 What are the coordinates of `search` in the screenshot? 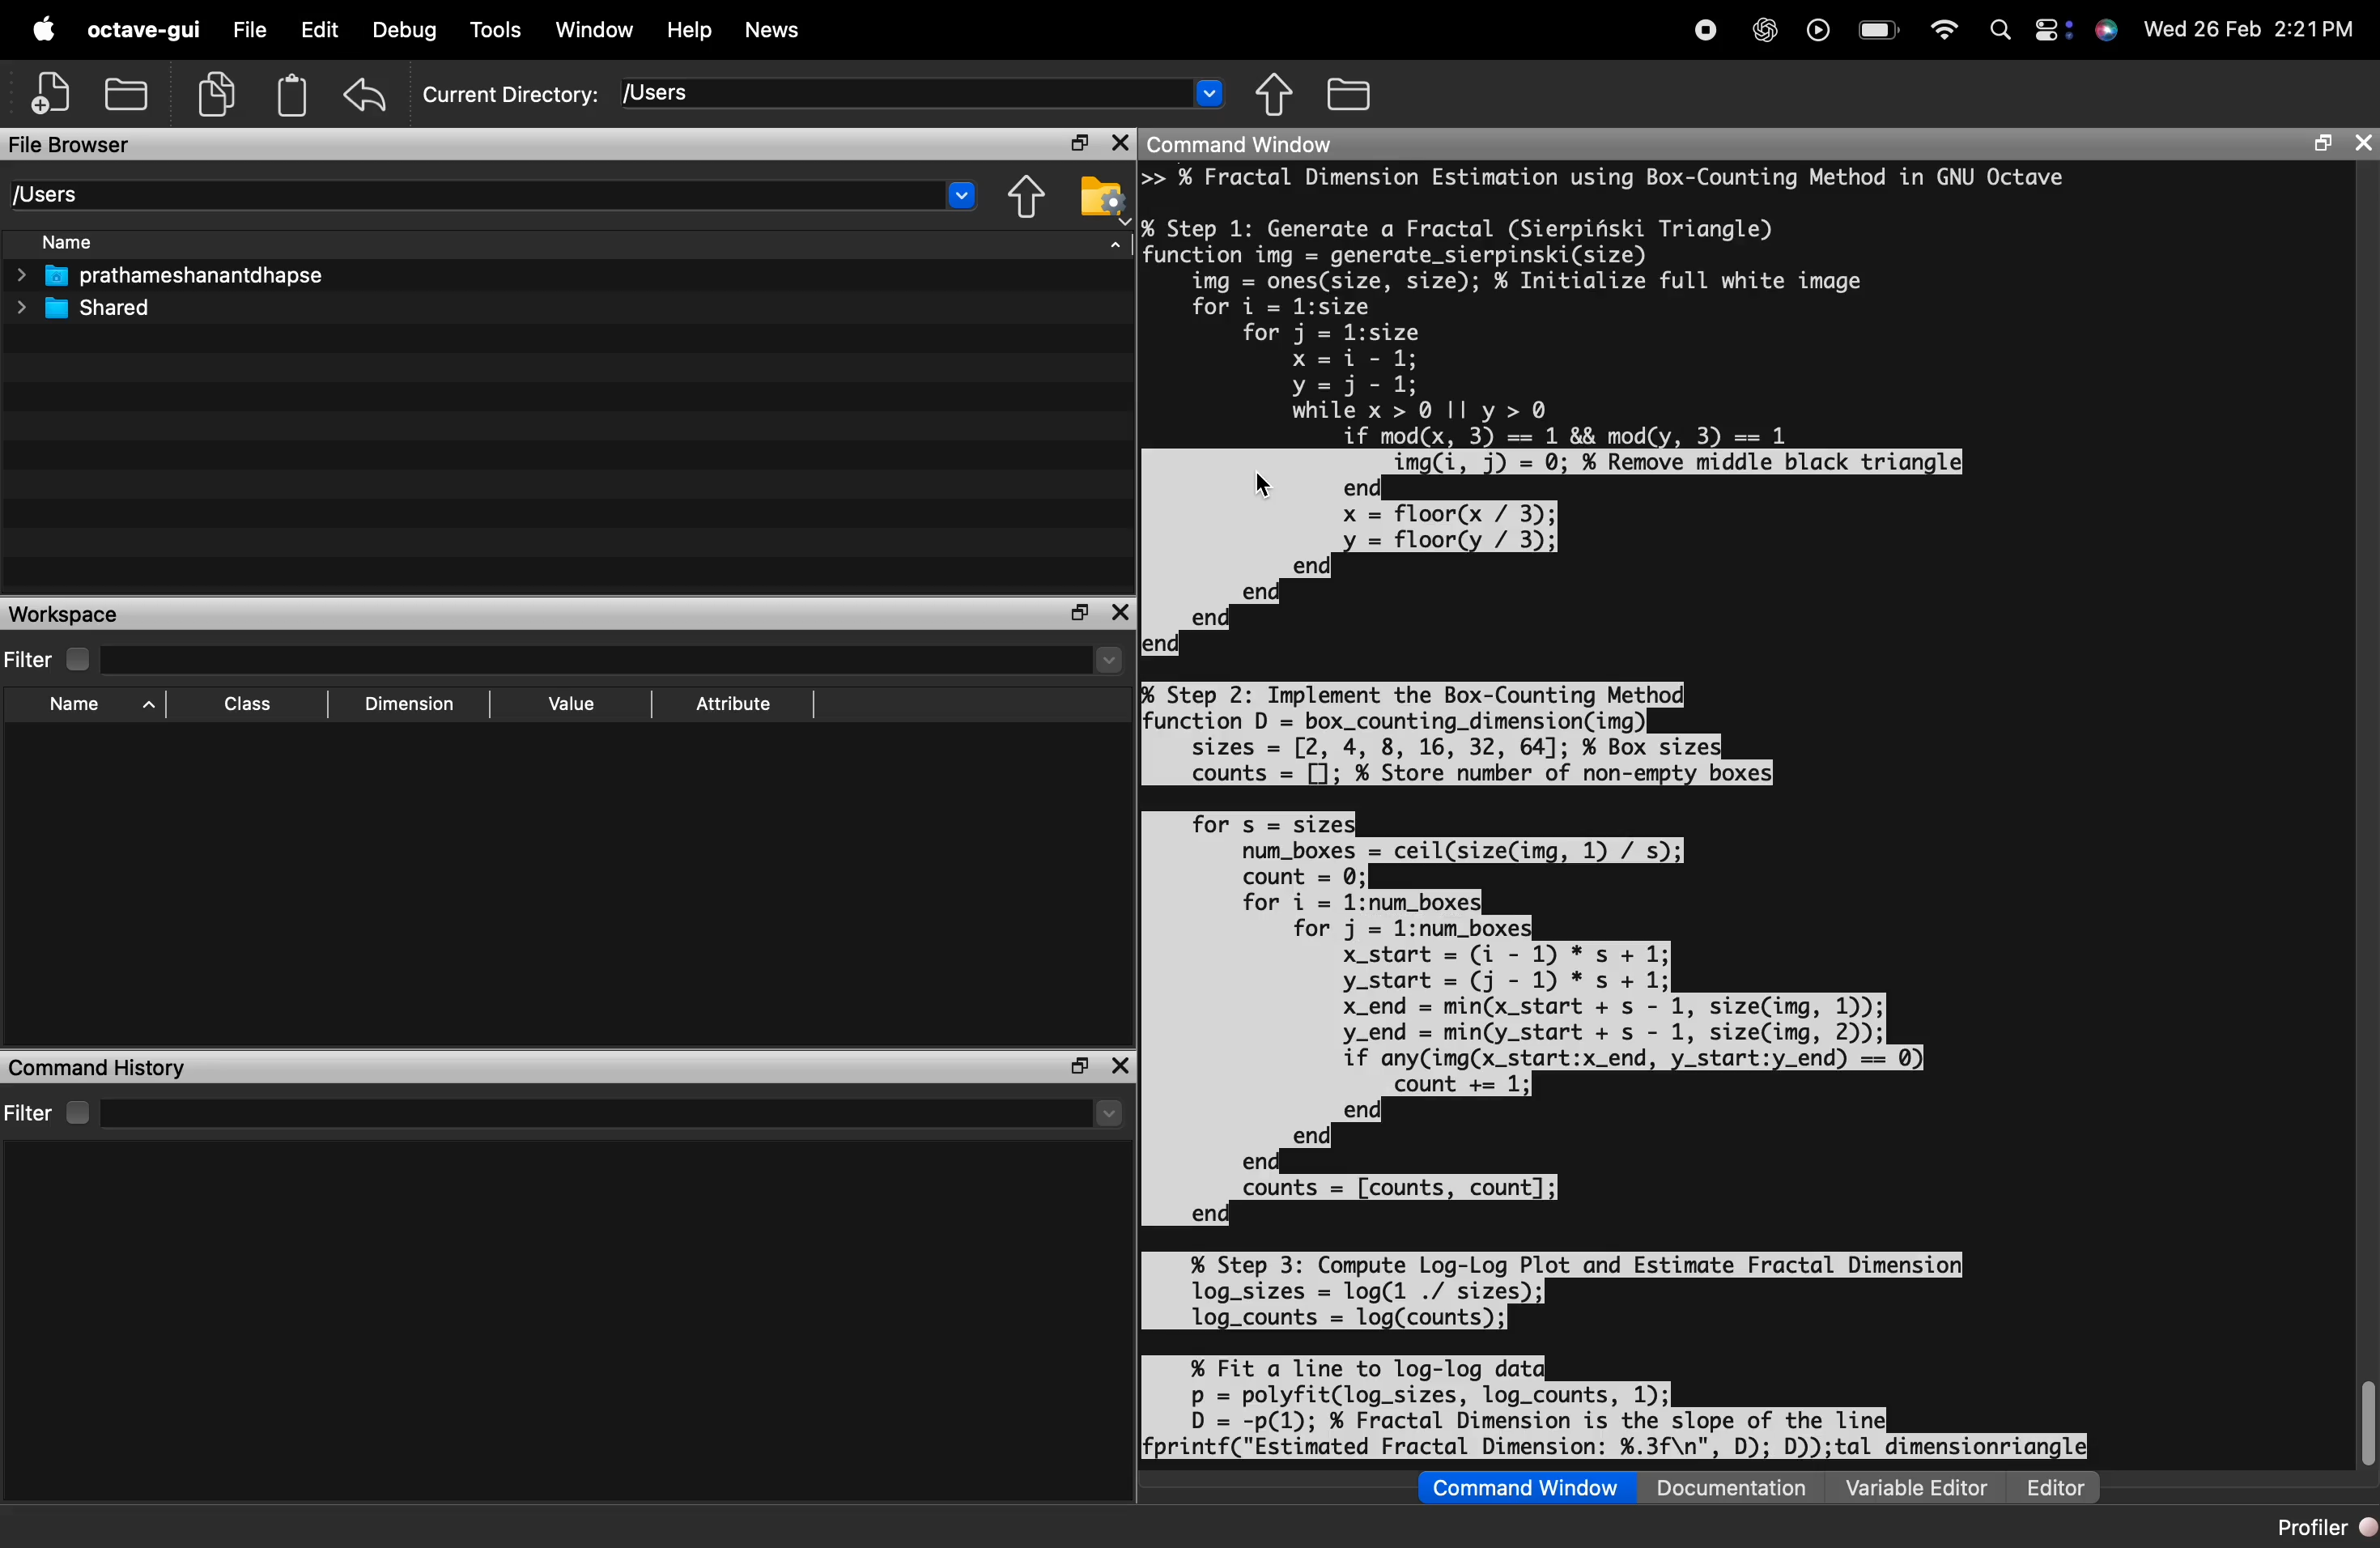 It's located at (2000, 29).